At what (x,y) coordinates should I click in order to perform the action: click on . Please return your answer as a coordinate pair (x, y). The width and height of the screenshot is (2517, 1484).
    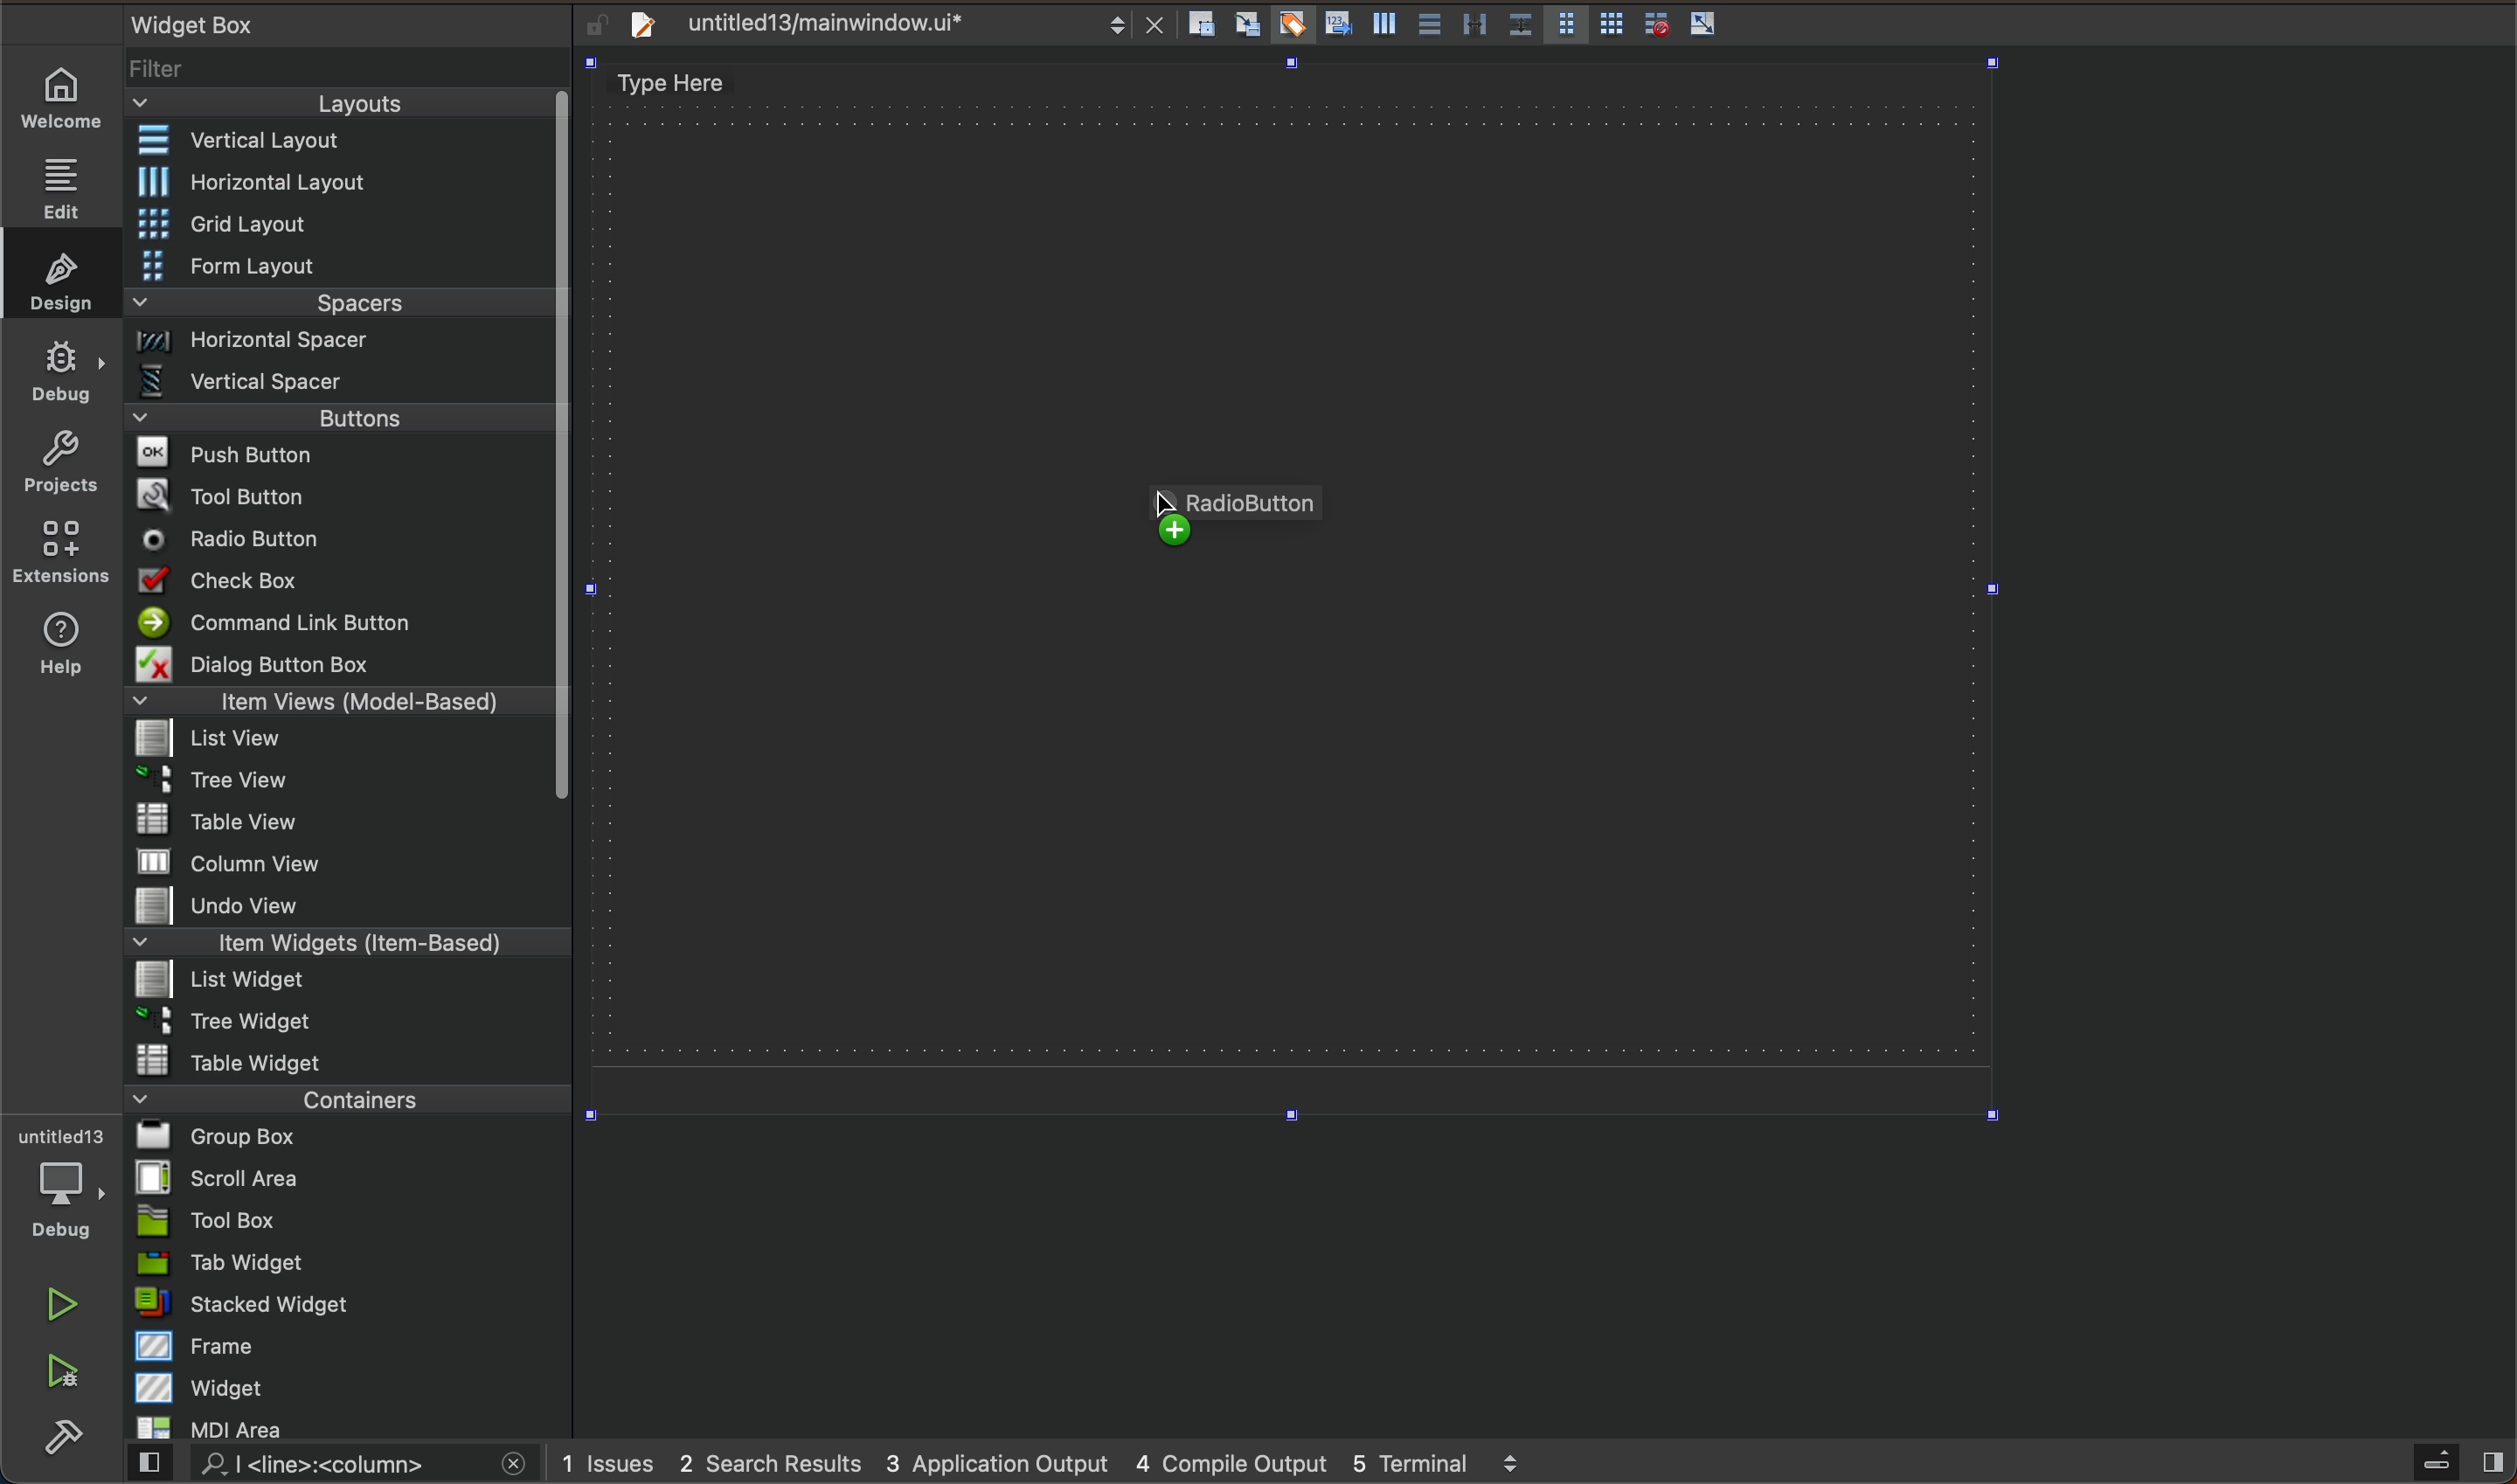
    Looking at the image, I should click on (354, 182).